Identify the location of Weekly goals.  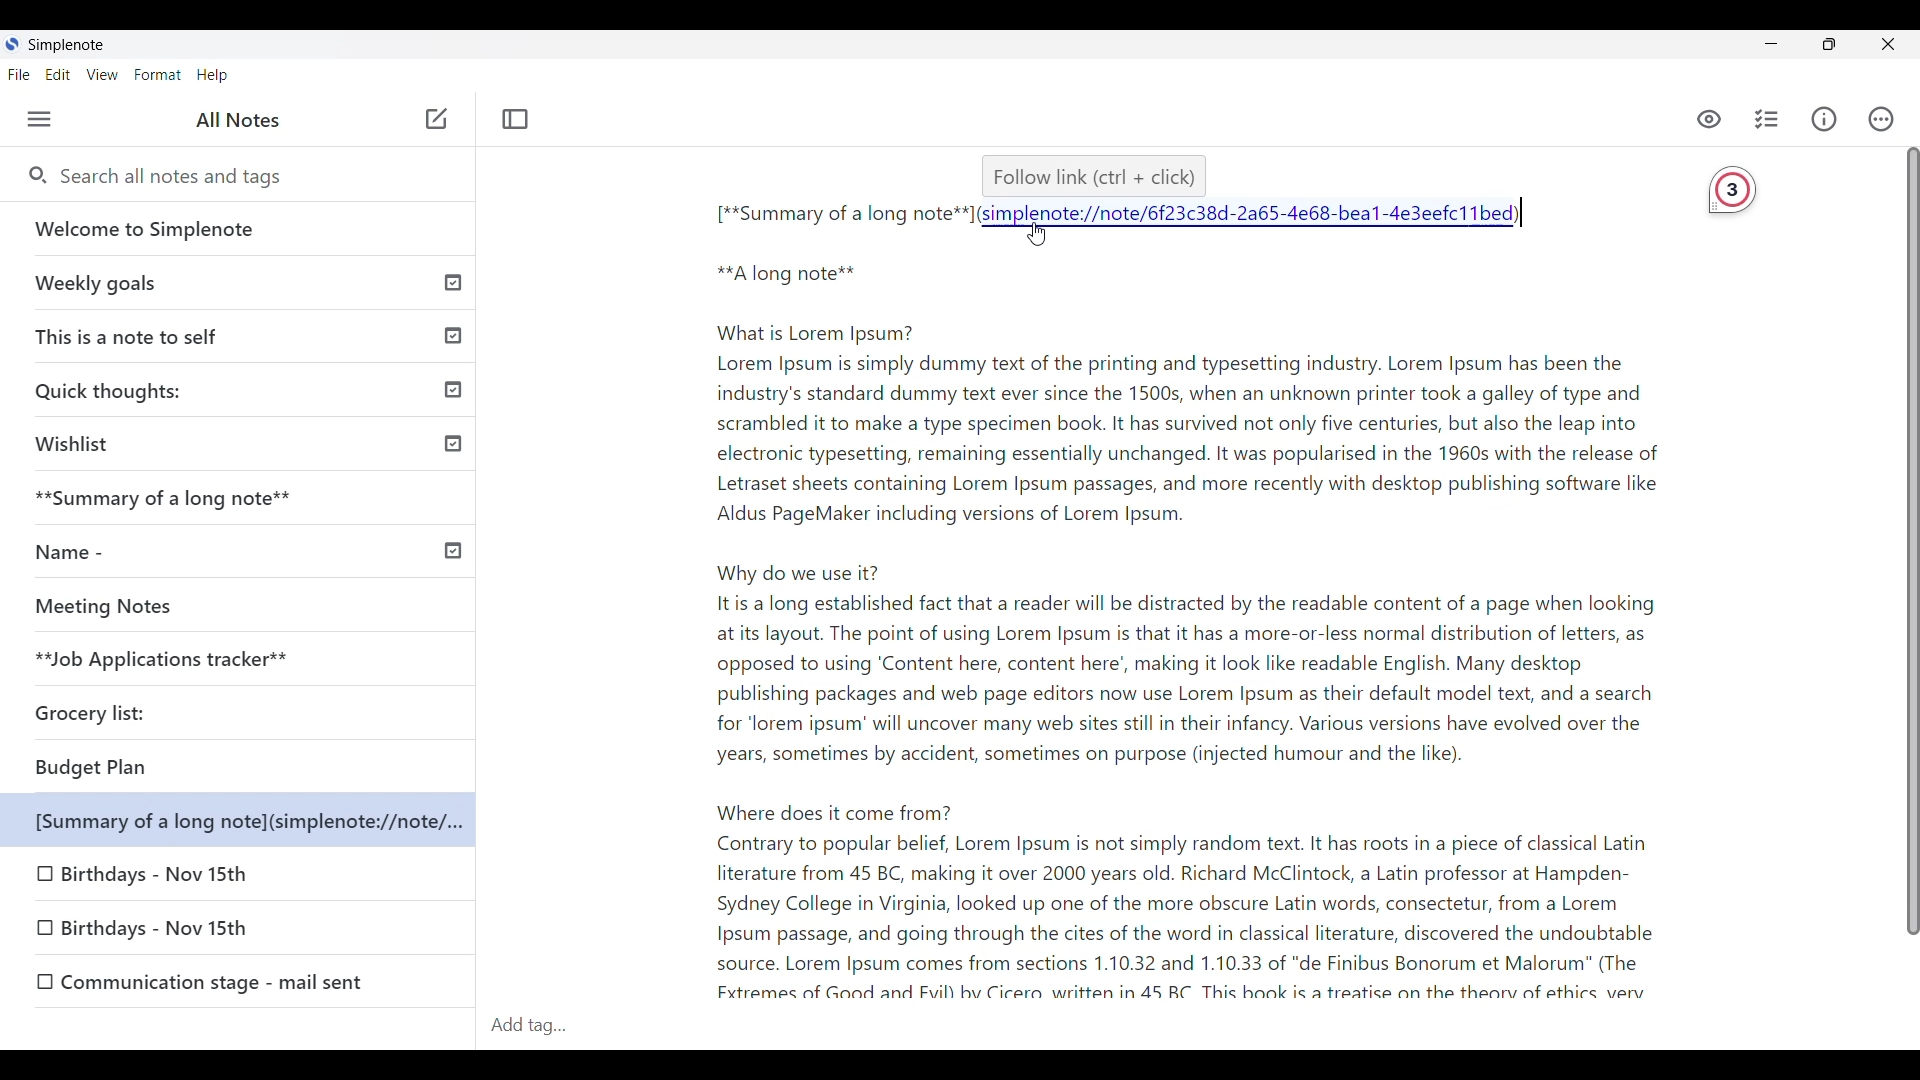
(239, 282).